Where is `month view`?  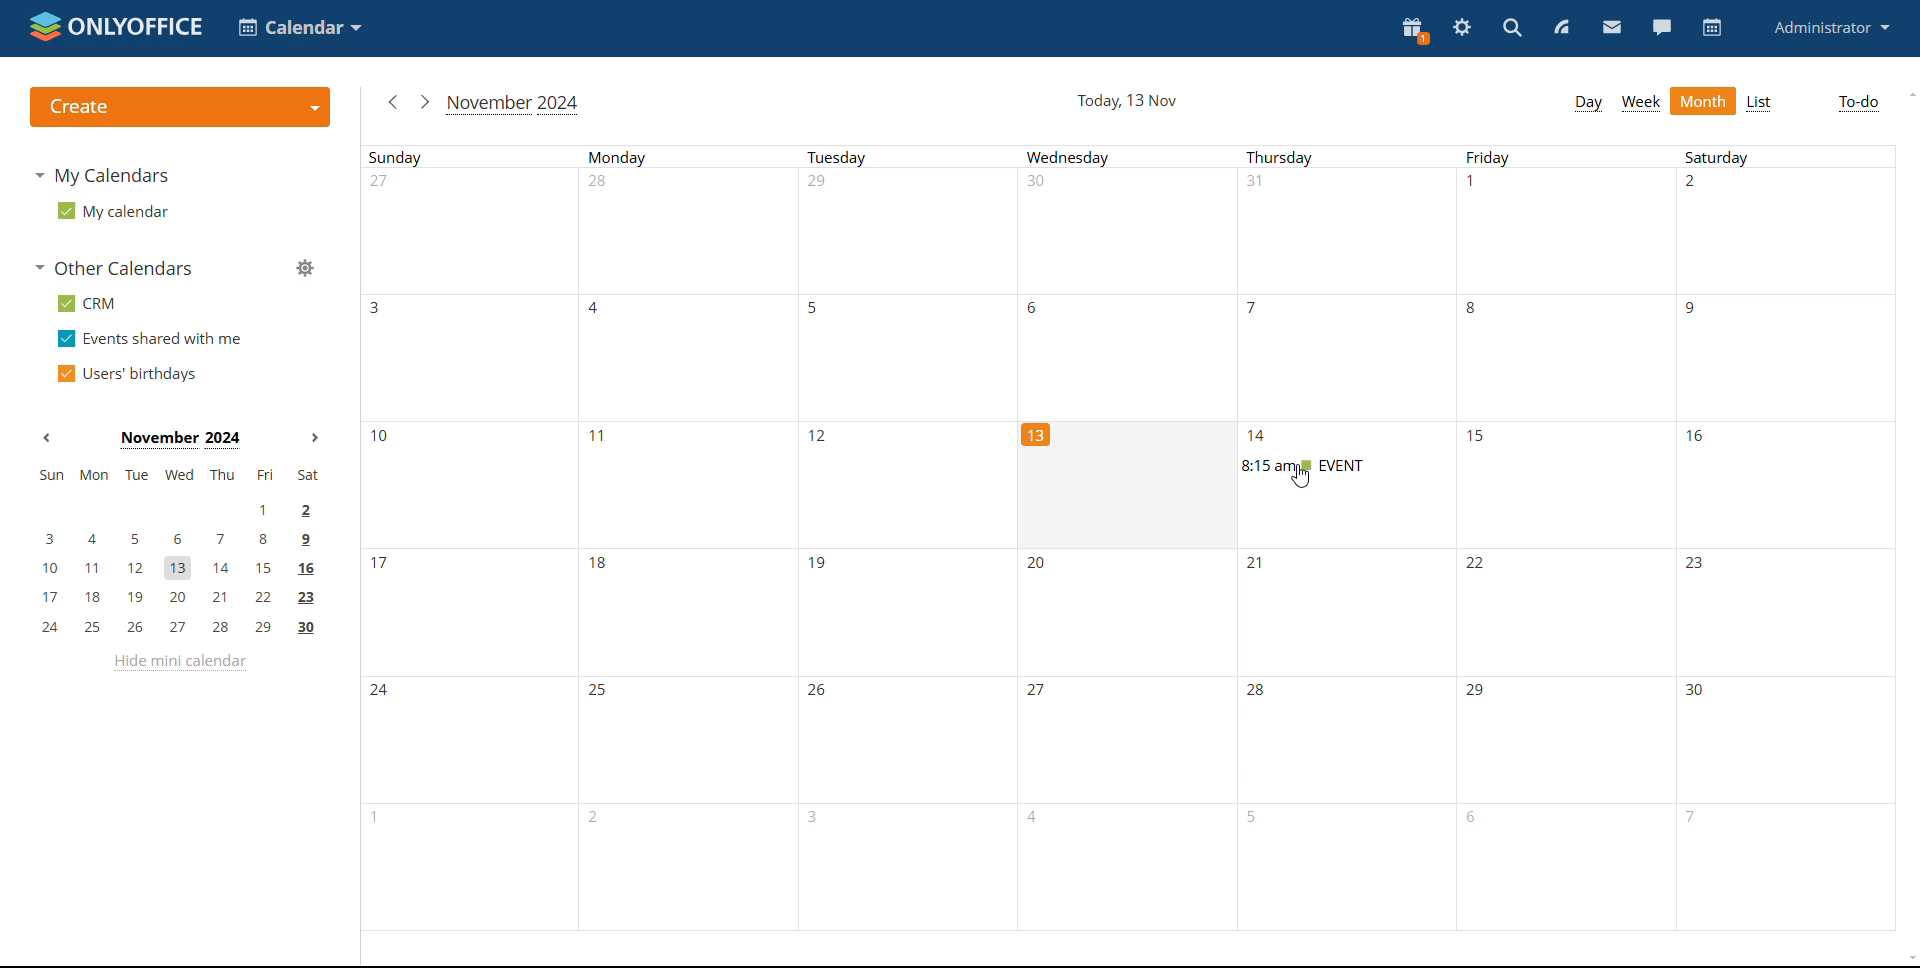
month view is located at coordinates (1704, 101).